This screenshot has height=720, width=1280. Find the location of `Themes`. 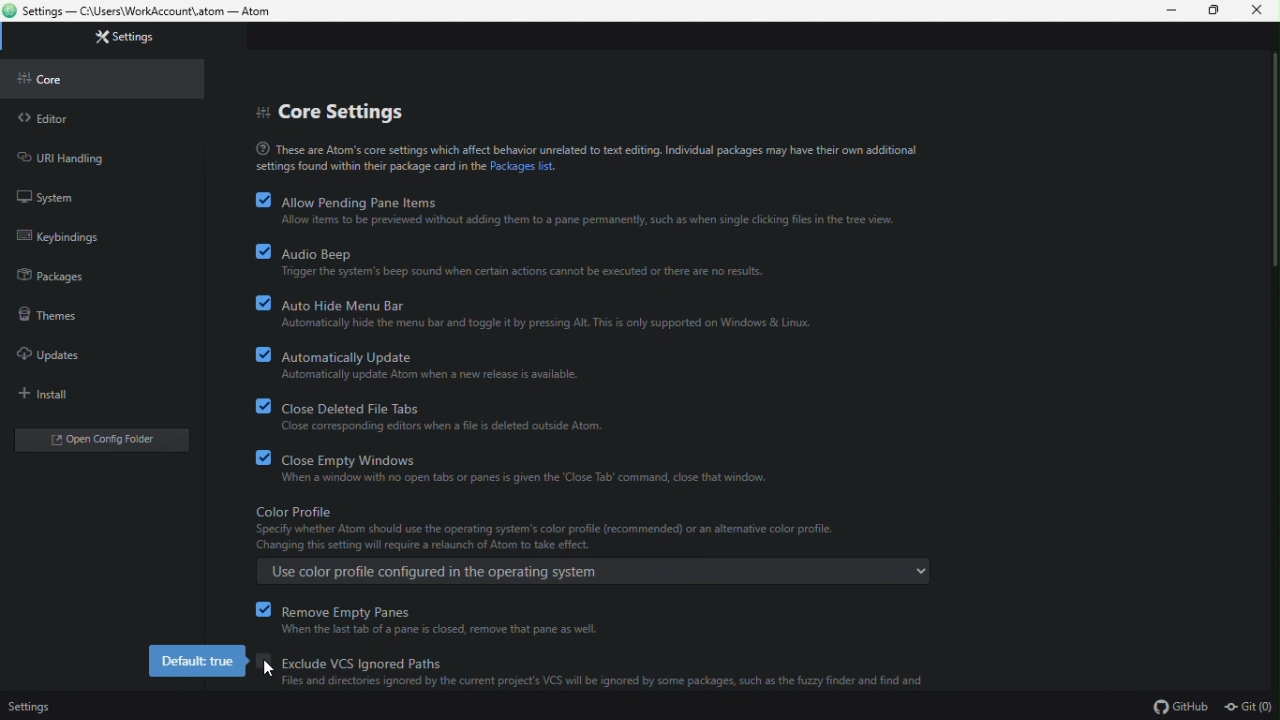

Themes is located at coordinates (92, 312).